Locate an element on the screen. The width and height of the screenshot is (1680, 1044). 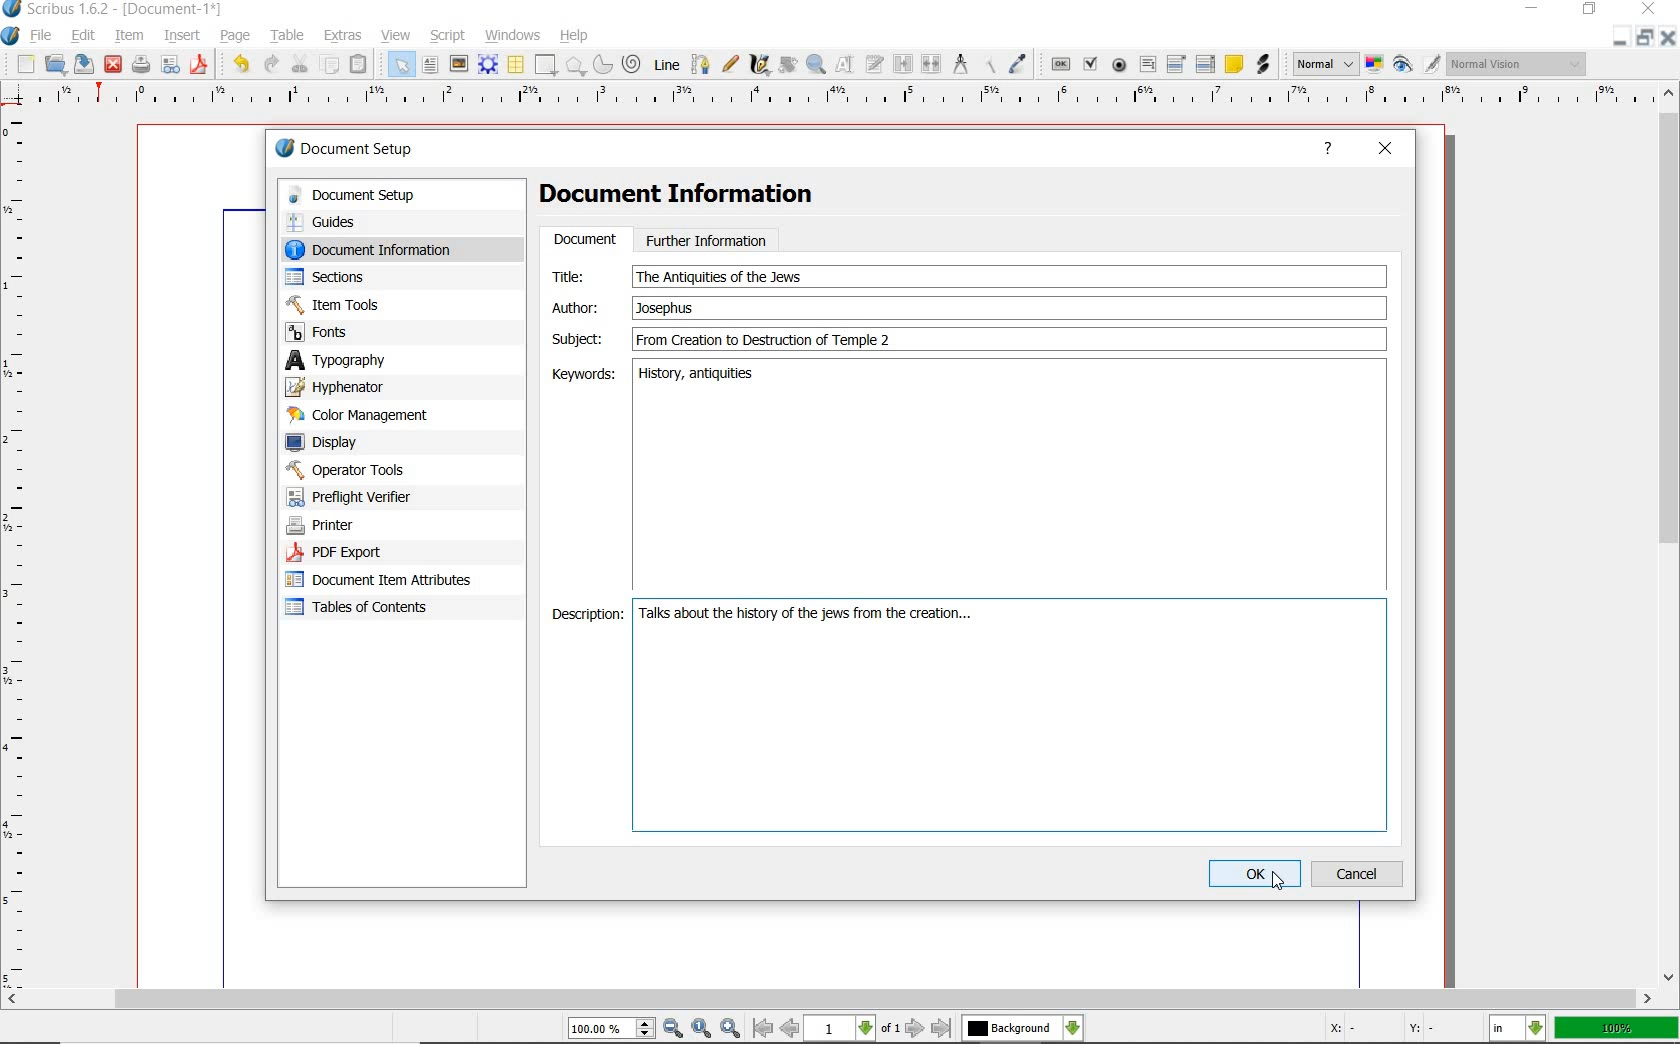
display is located at coordinates (357, 441).